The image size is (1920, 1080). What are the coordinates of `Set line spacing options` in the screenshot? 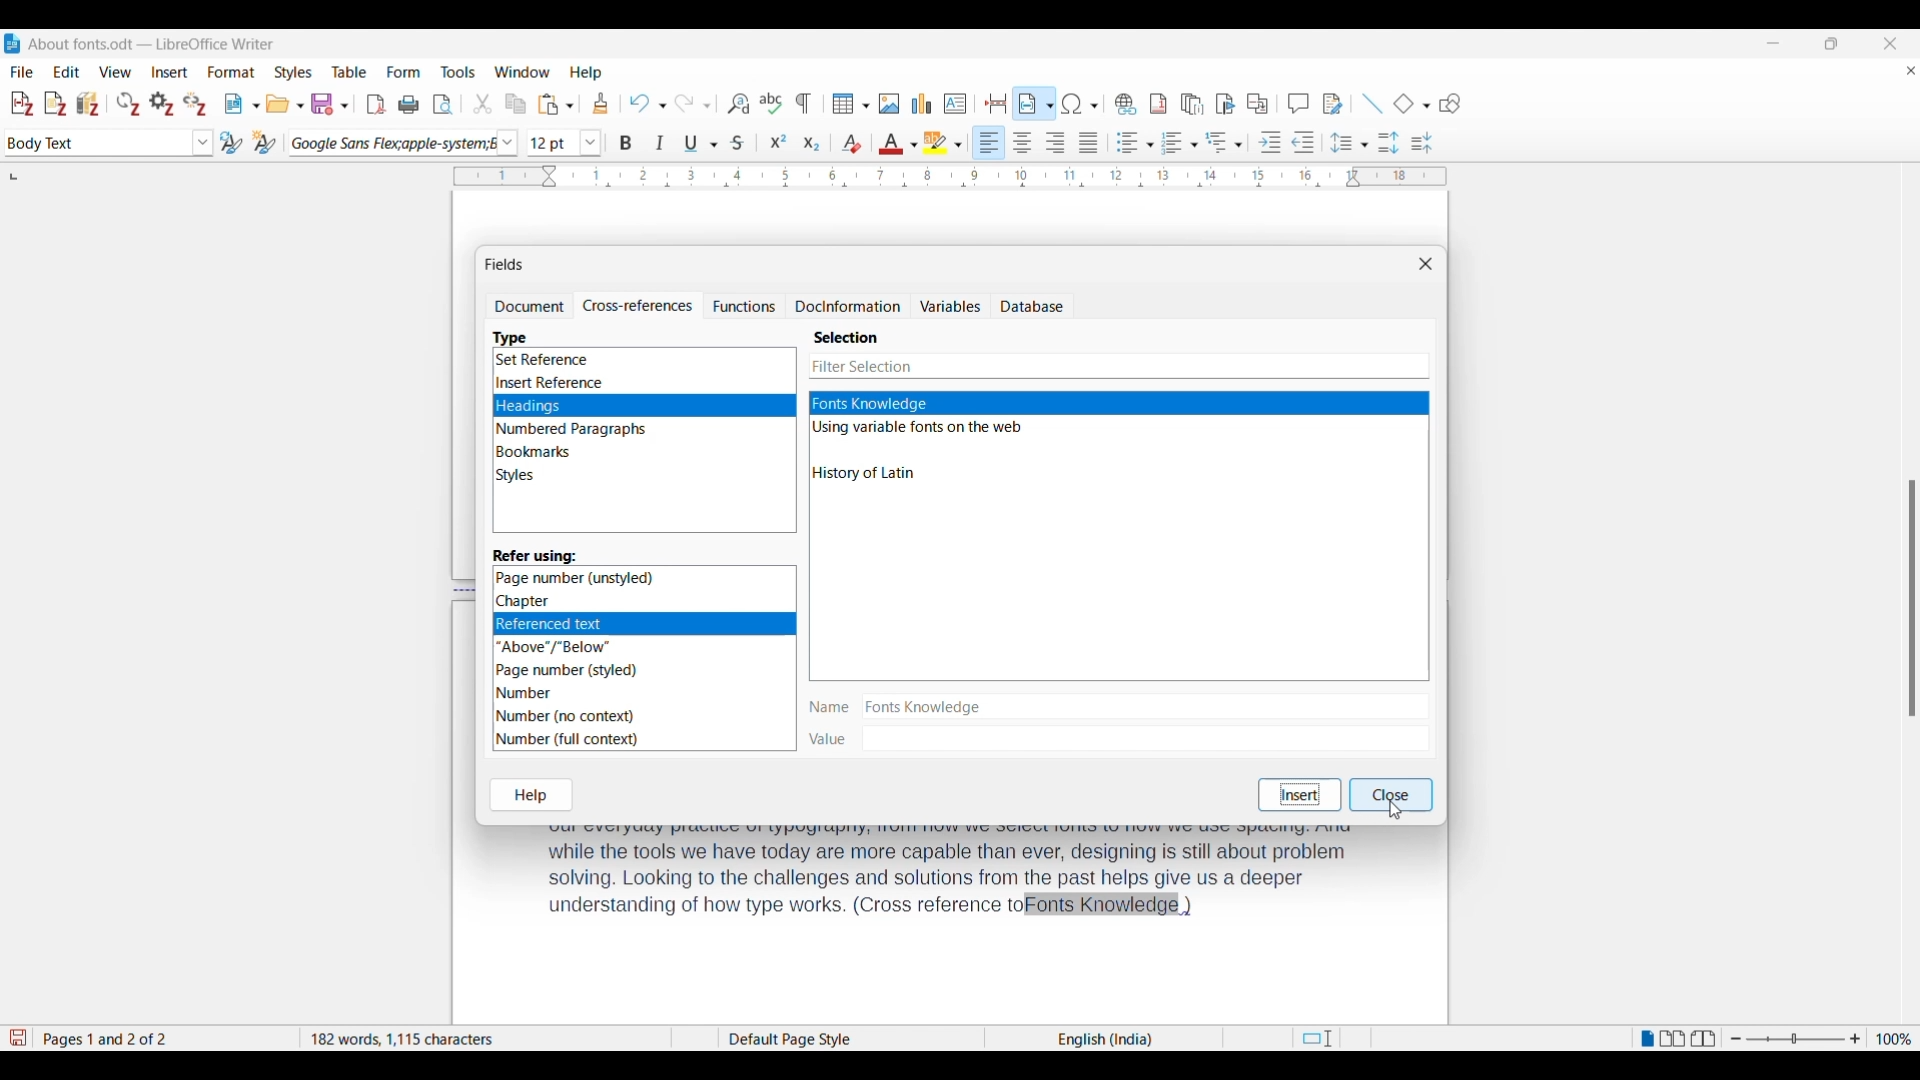 It's located at (1349, 143).